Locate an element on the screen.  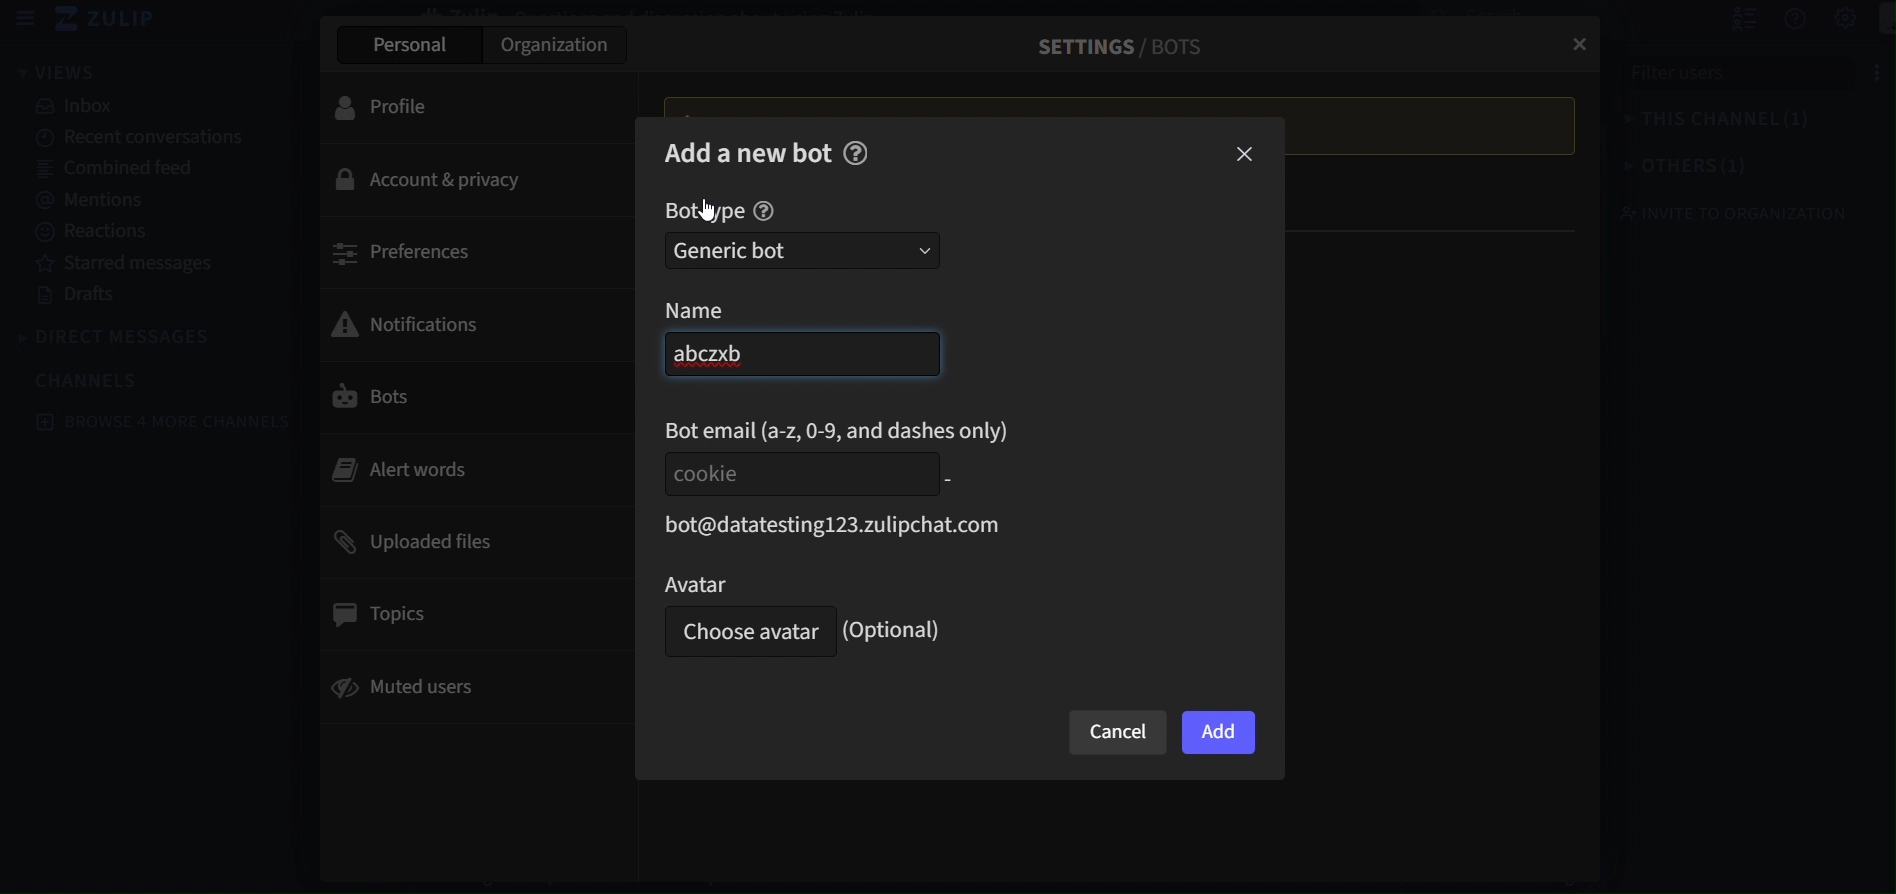
personal is located at coordinates (406, 45).